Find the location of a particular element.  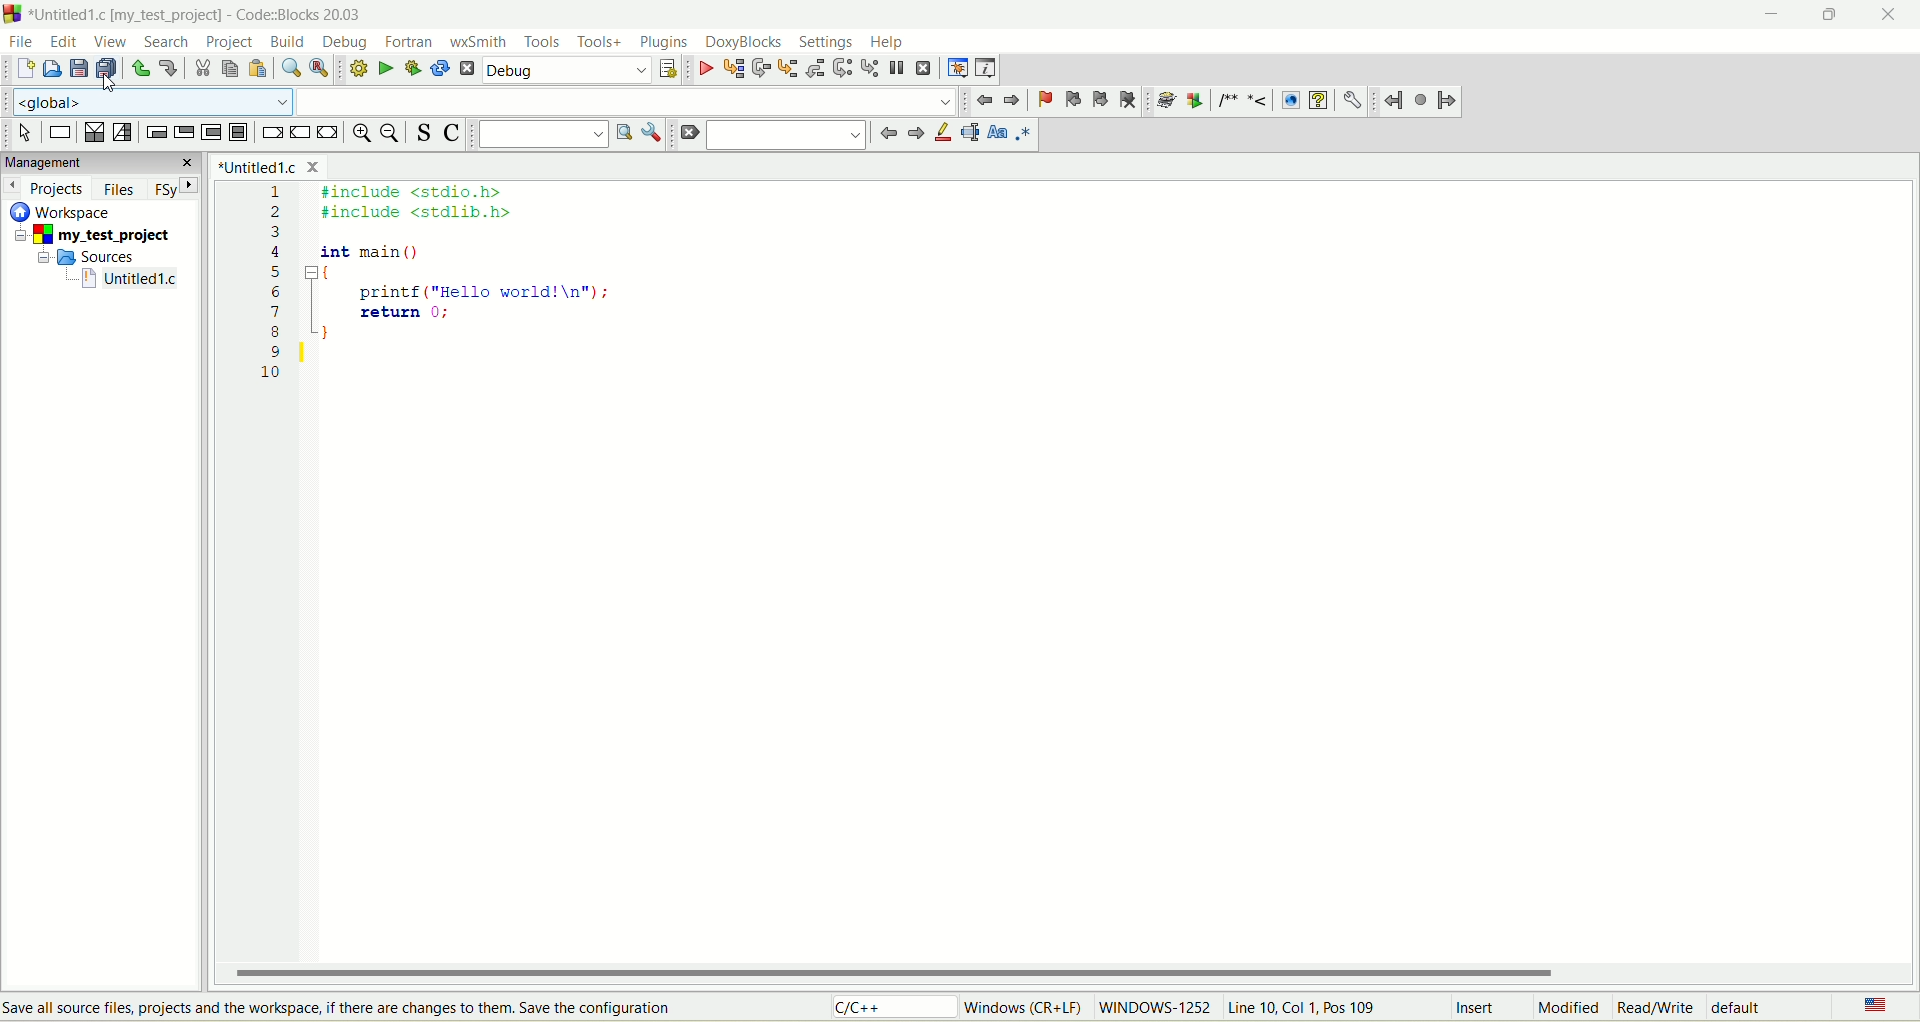

find is located at coordinates (288, 66).